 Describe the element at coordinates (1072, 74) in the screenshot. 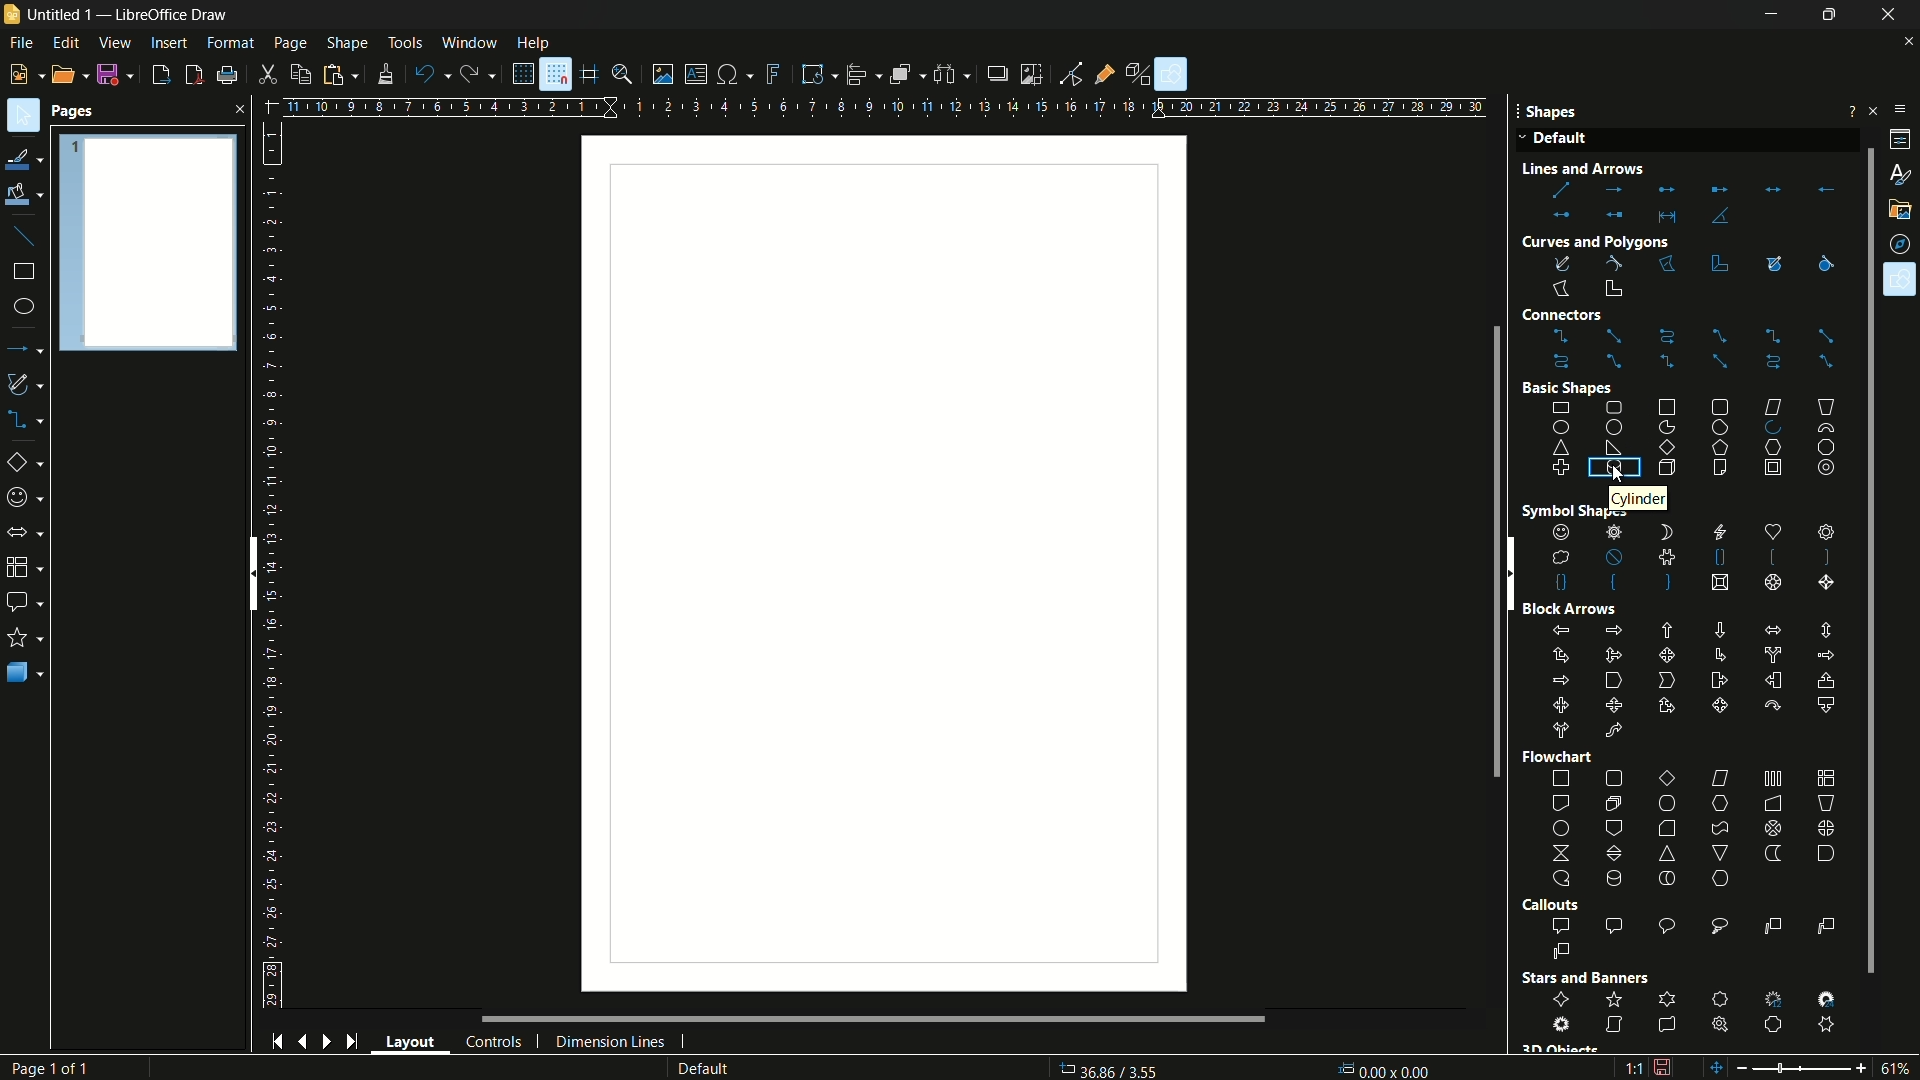

I see `toggle point edit mode` at that location.